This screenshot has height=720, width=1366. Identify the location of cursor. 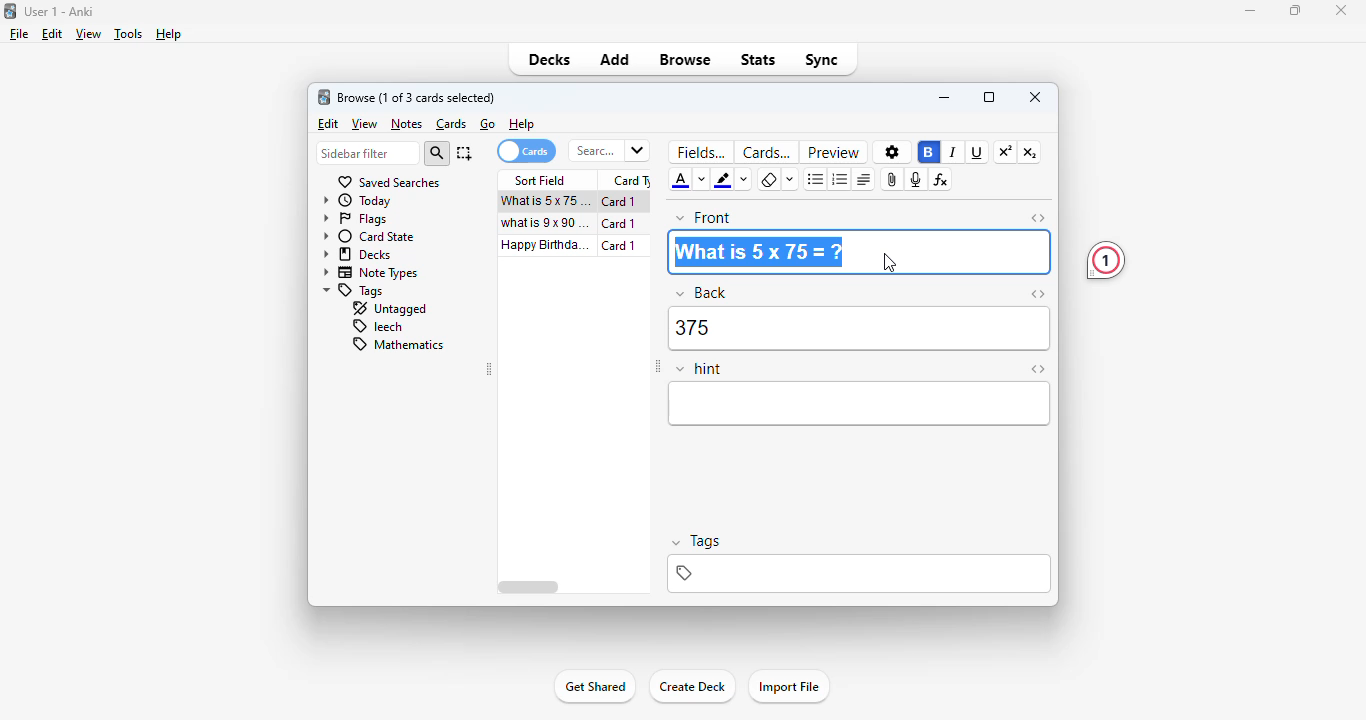
(890, 263).